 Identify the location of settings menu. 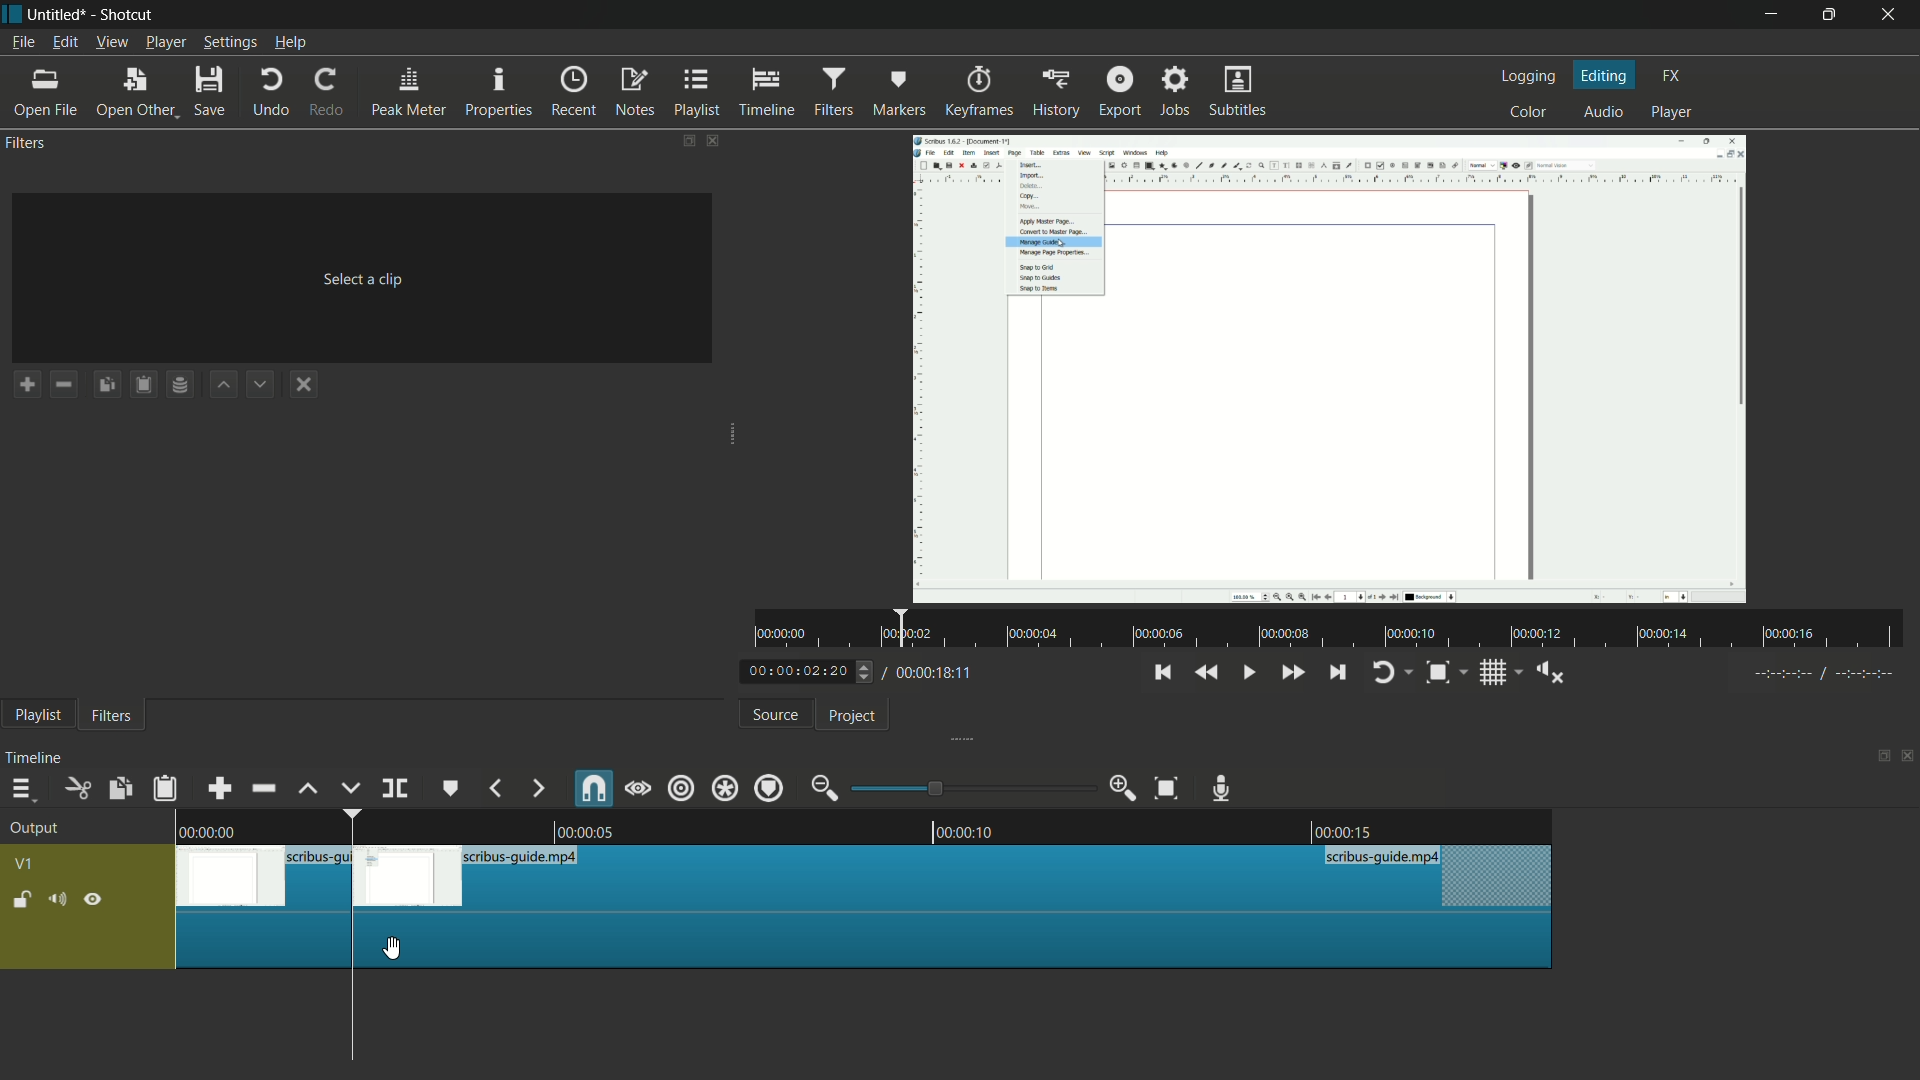
(227, 42).